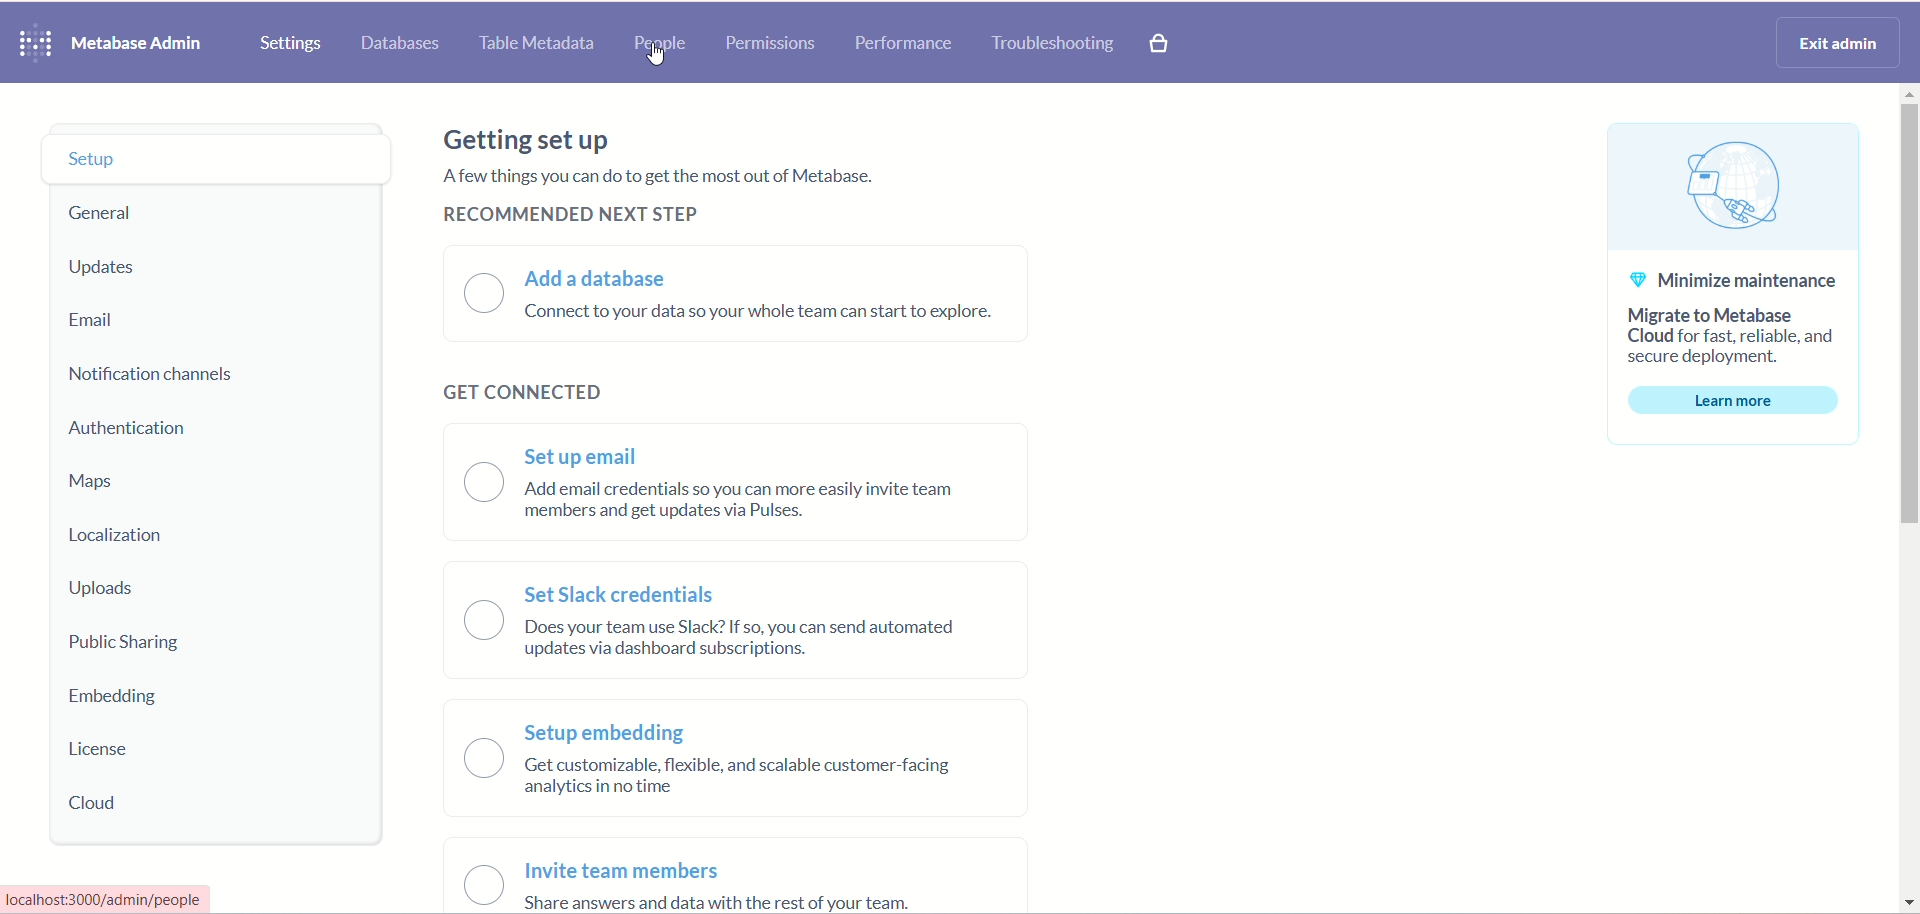 Image resolution: width=1920 pixels, height=914 pixels. Describe the element at coordinates (1055, 45) in the screenshot. I see `troubleshooting` at that location.